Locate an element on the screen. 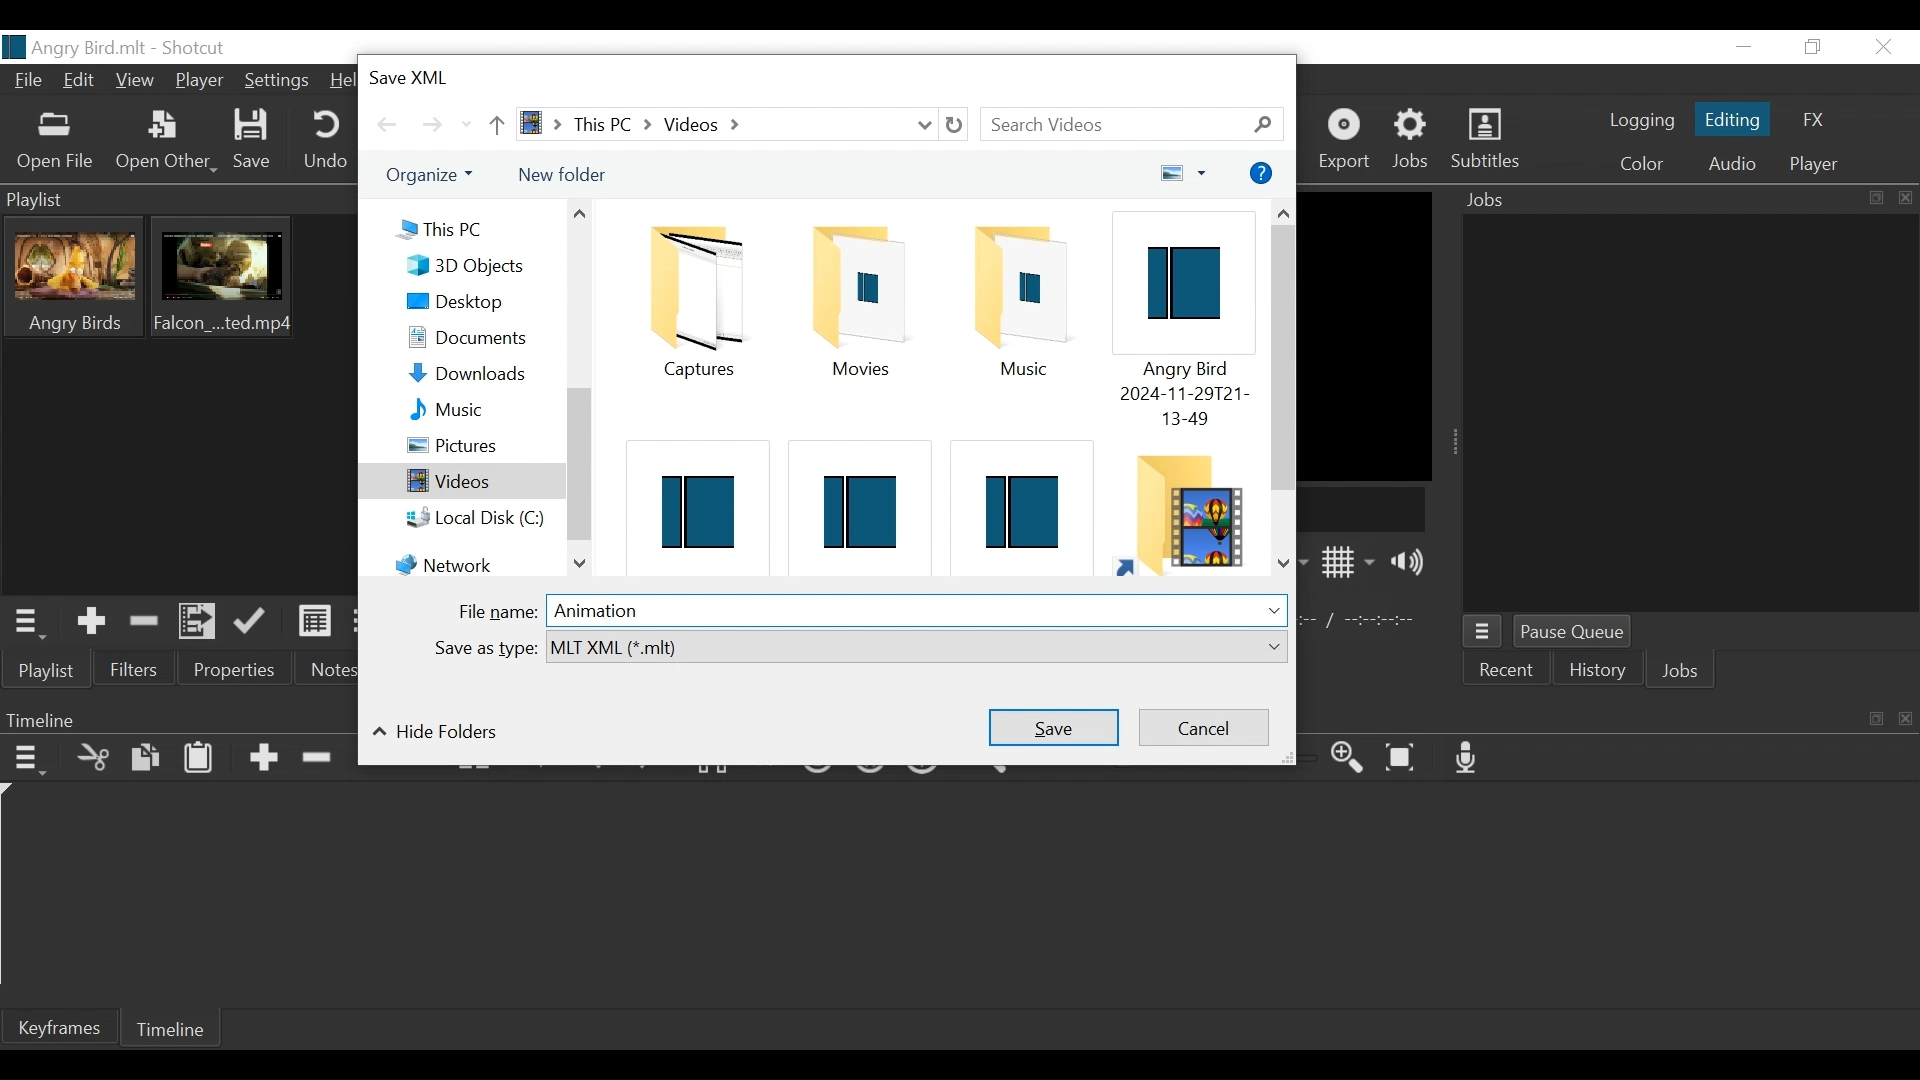 The width and height of the screenshot is (1920, 1080). Color is located at coordinates (1641, 164).